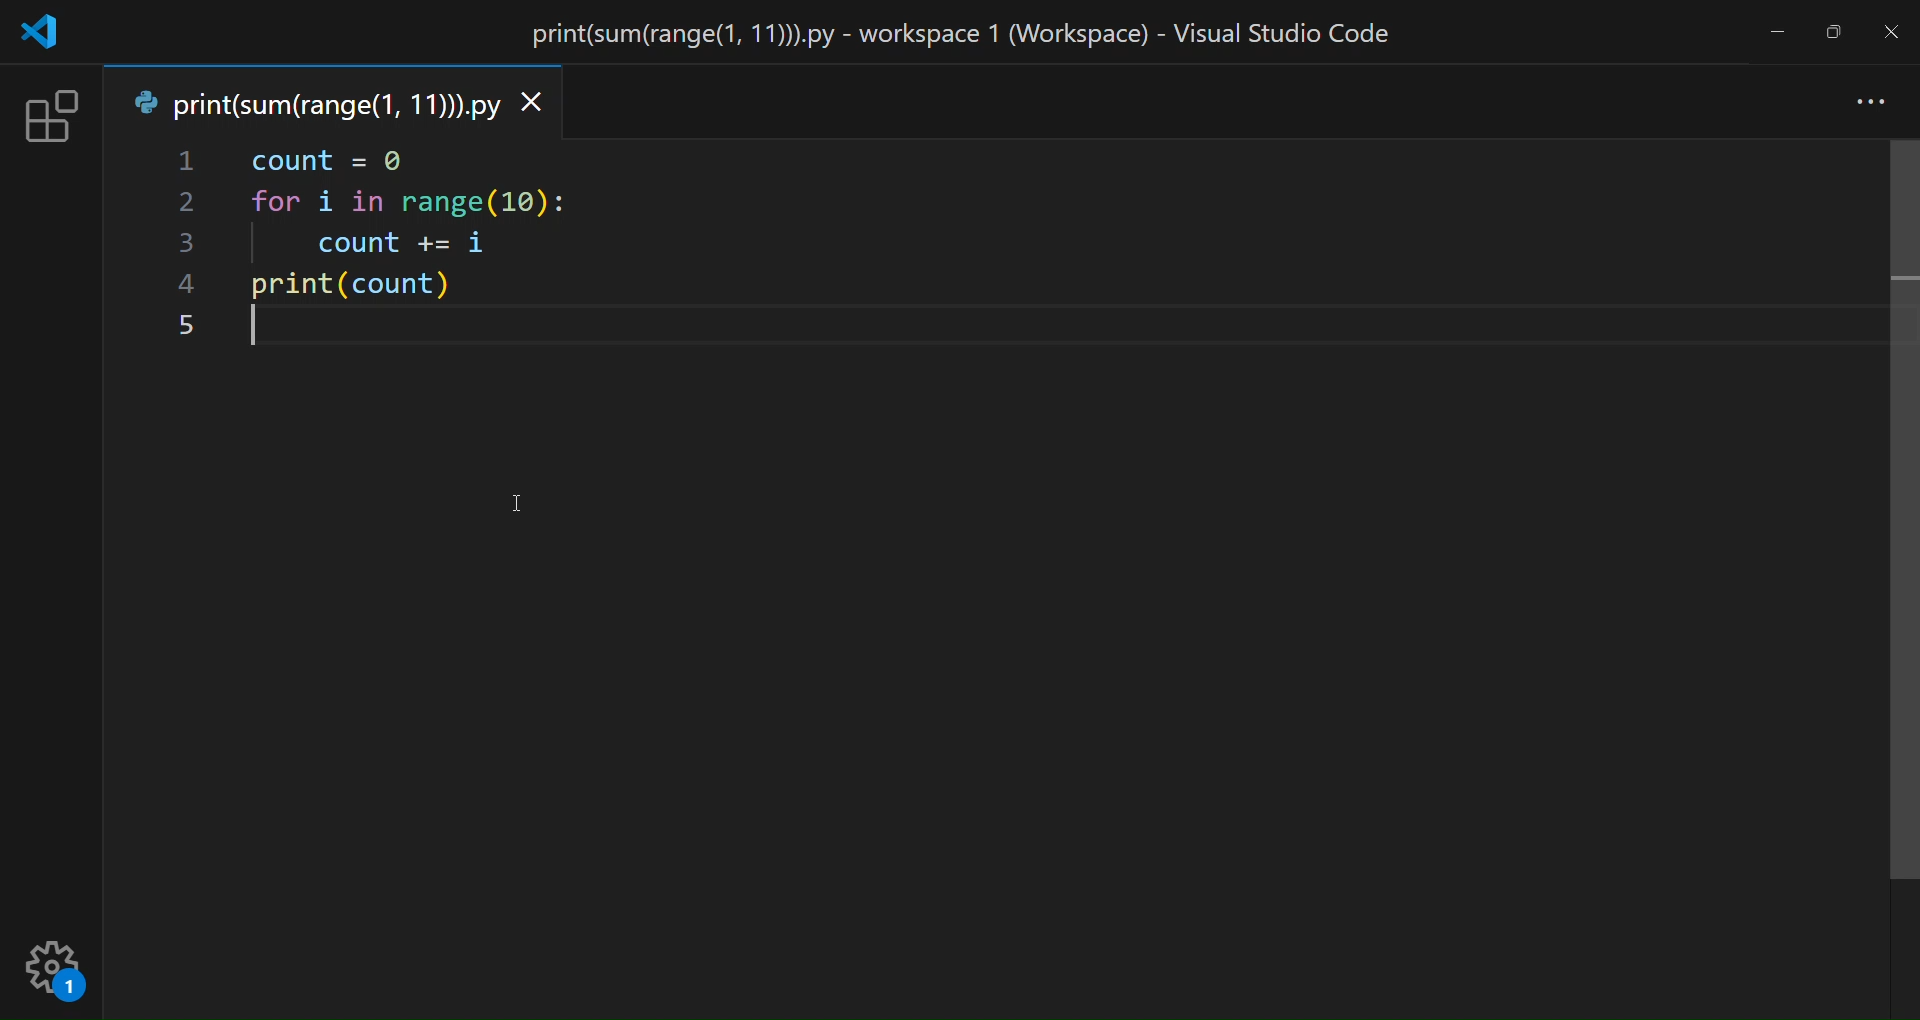 The height and width of the screenshot is (1020, 1920). What do you see at coordinates (517, 503) in the screenshot?
I see `cursor` at bounding box center [517, 503].